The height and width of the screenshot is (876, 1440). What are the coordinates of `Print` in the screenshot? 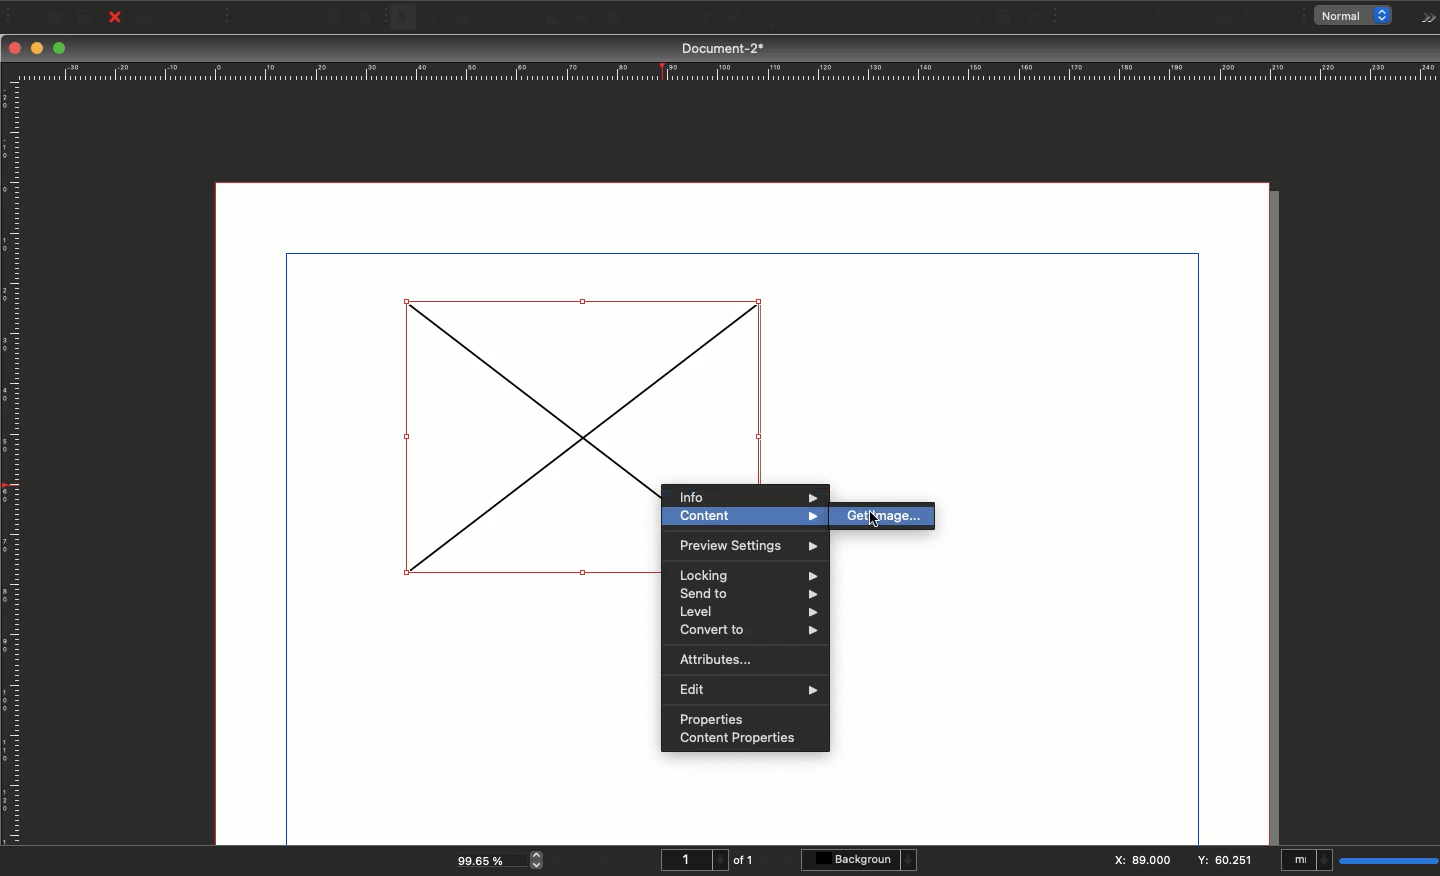 It's located at (146, 18).